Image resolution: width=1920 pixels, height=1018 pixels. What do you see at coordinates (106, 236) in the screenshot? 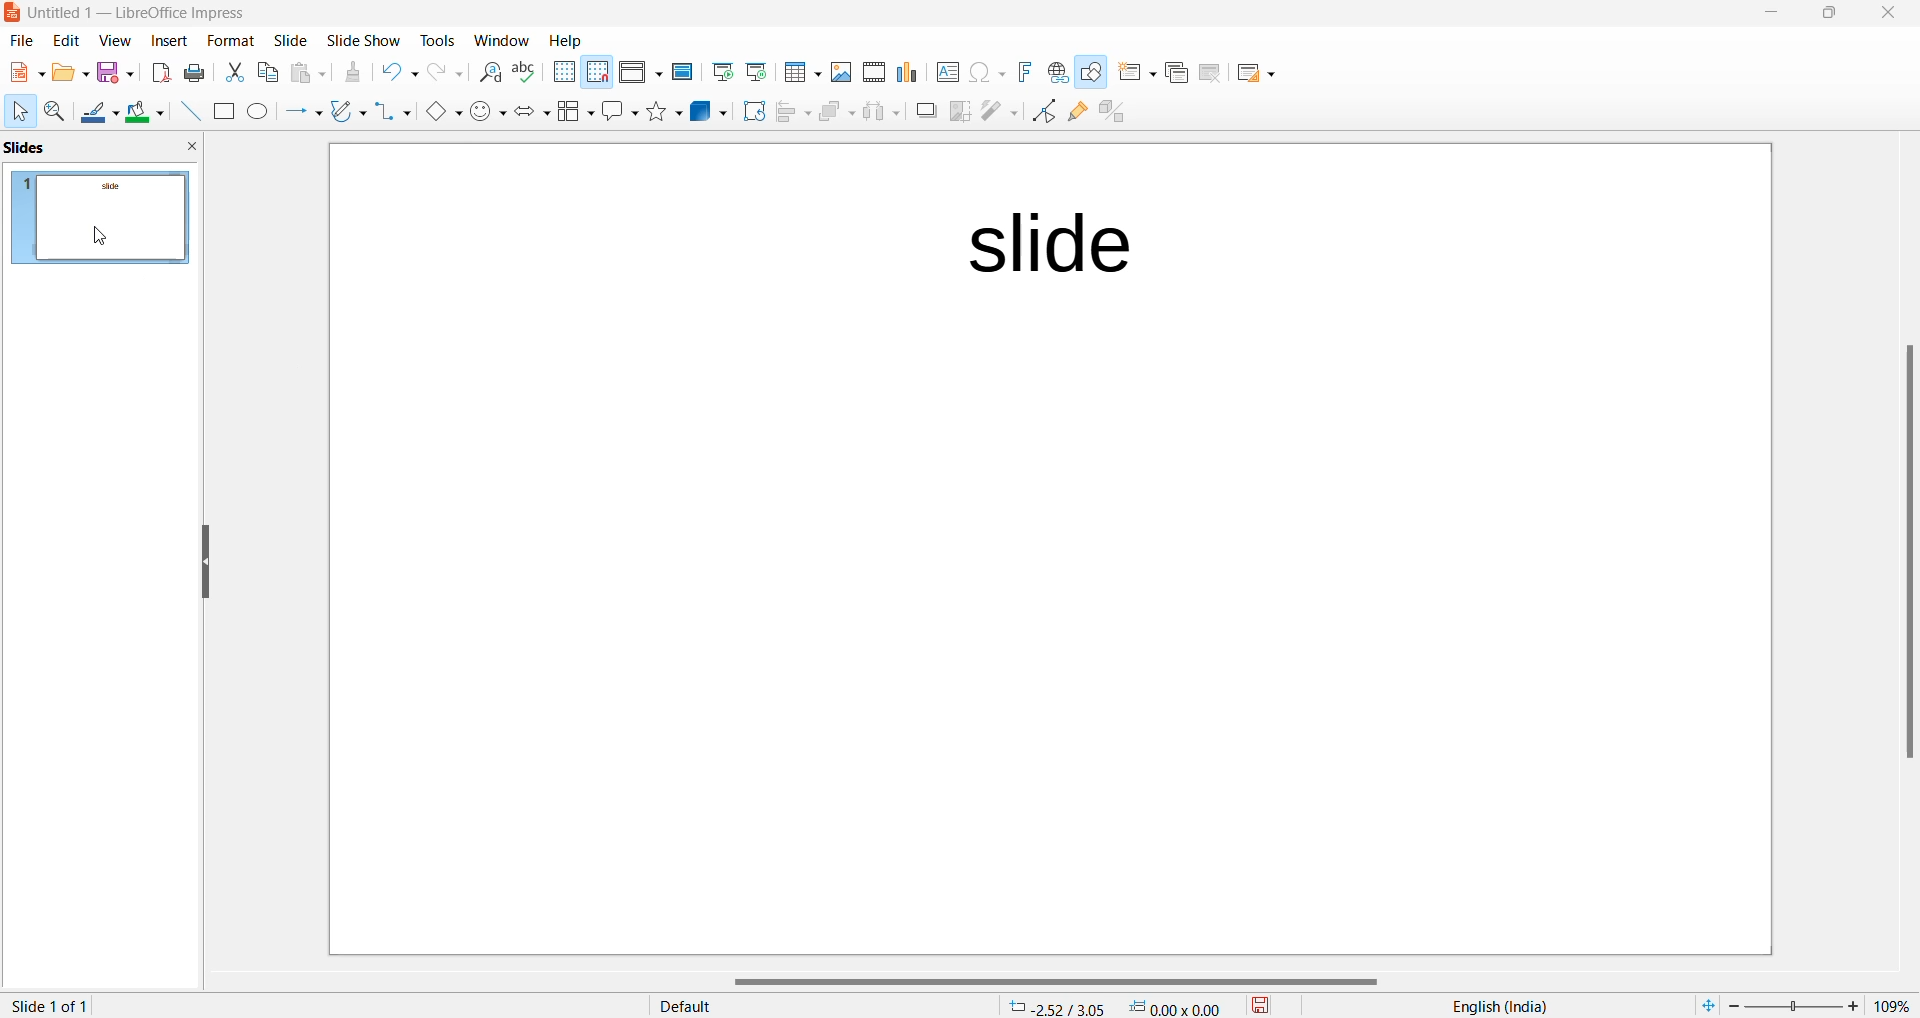
I see `cursor` at bounding box center [106, 236].